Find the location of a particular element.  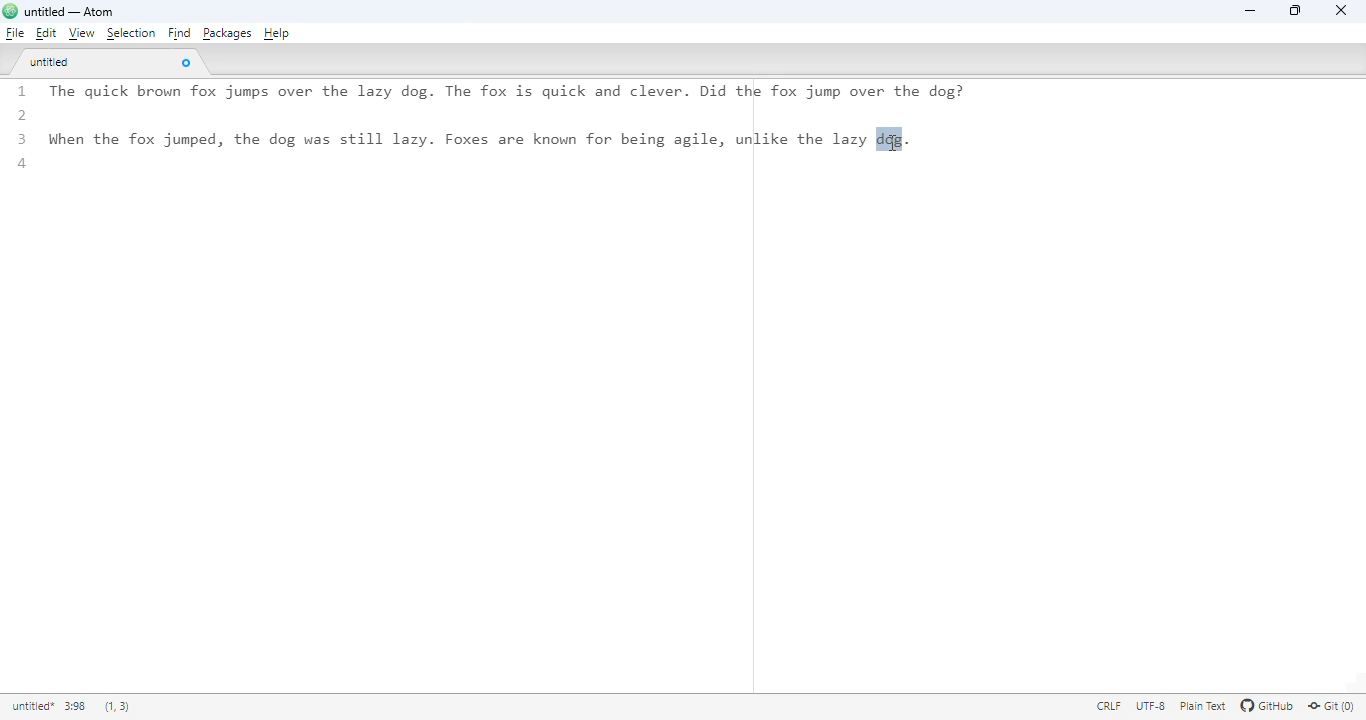

CRLF is located at coordinates (1110, 707).